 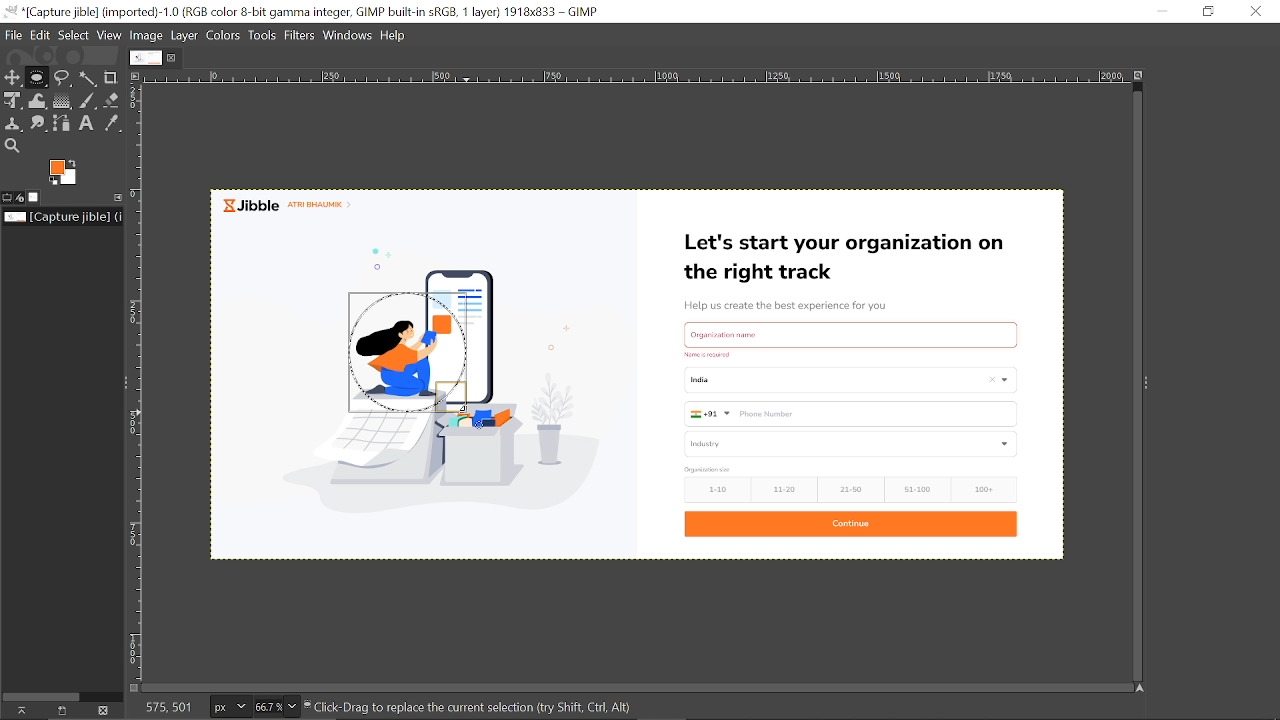 What do you see at coordinates (787, 372) in the screenshot?
I see ` image` at bounding box center [787, 372].